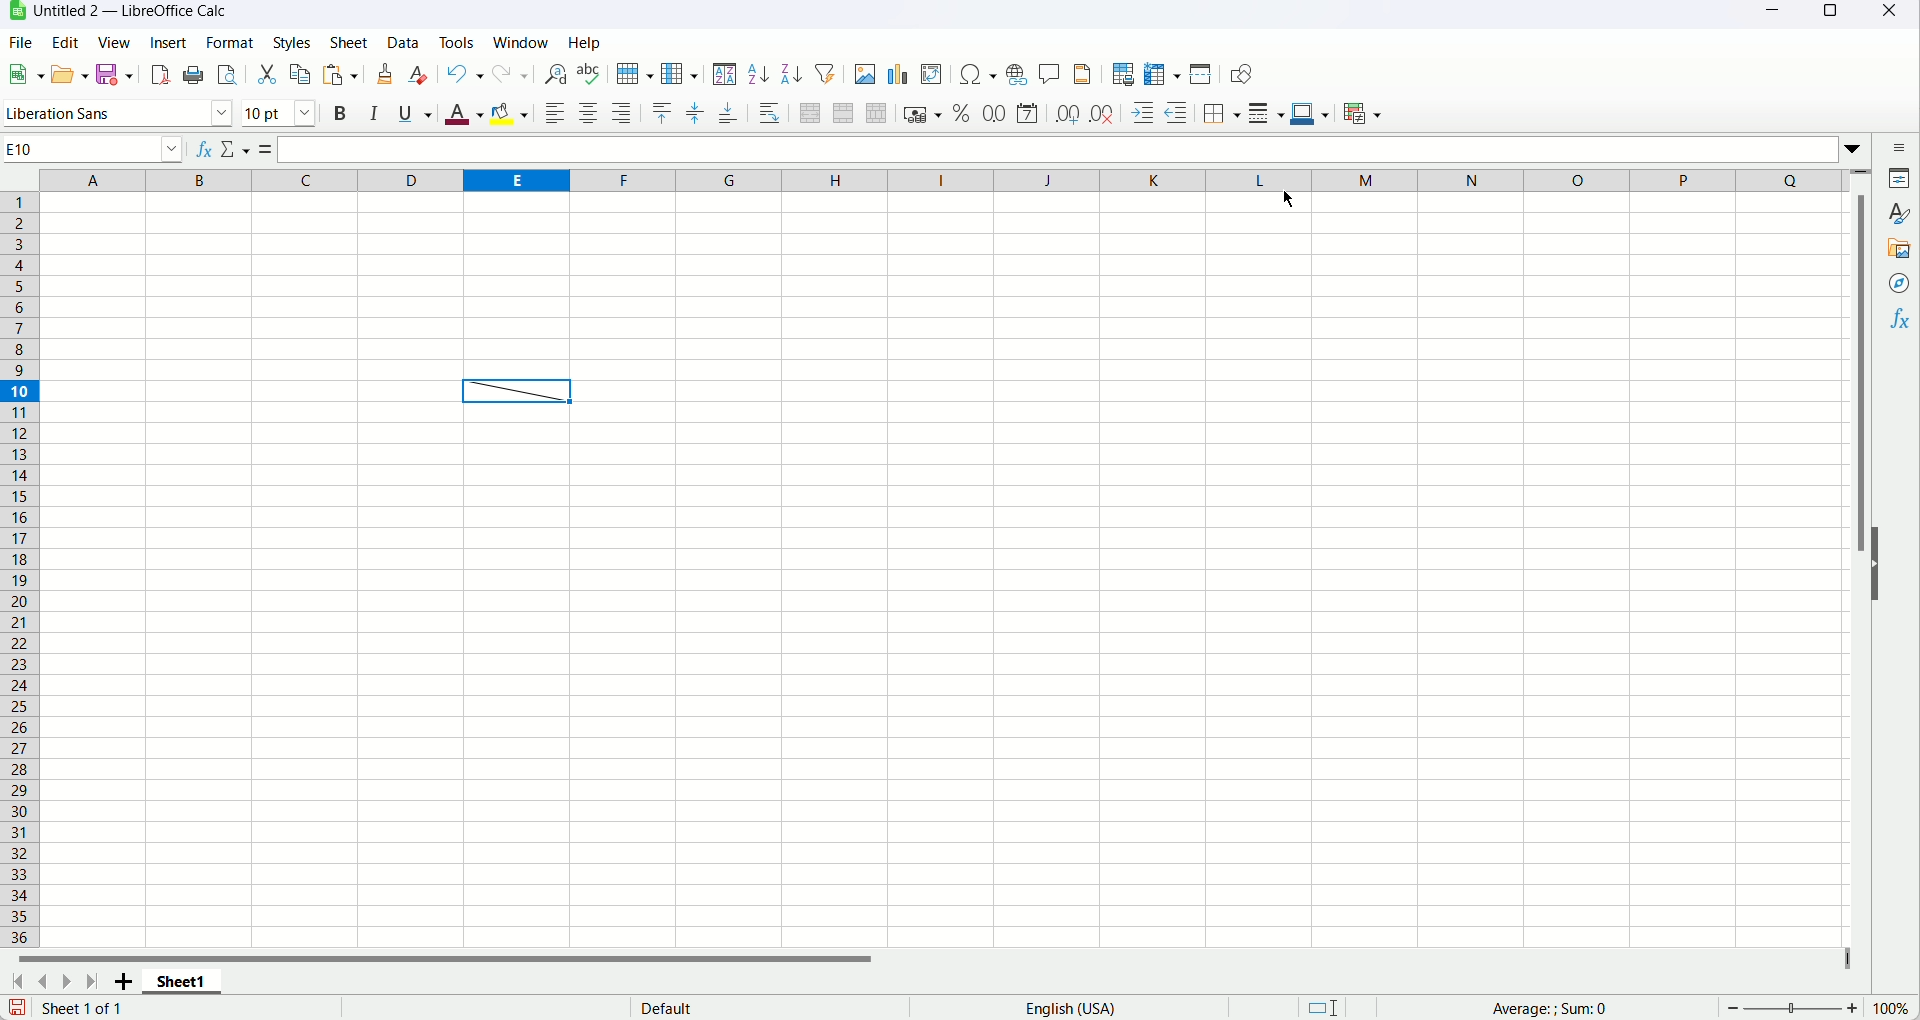 Image resolution: width=1920 pixels, height=1020 pixels. I want to click on Cell, so click(520, 391).